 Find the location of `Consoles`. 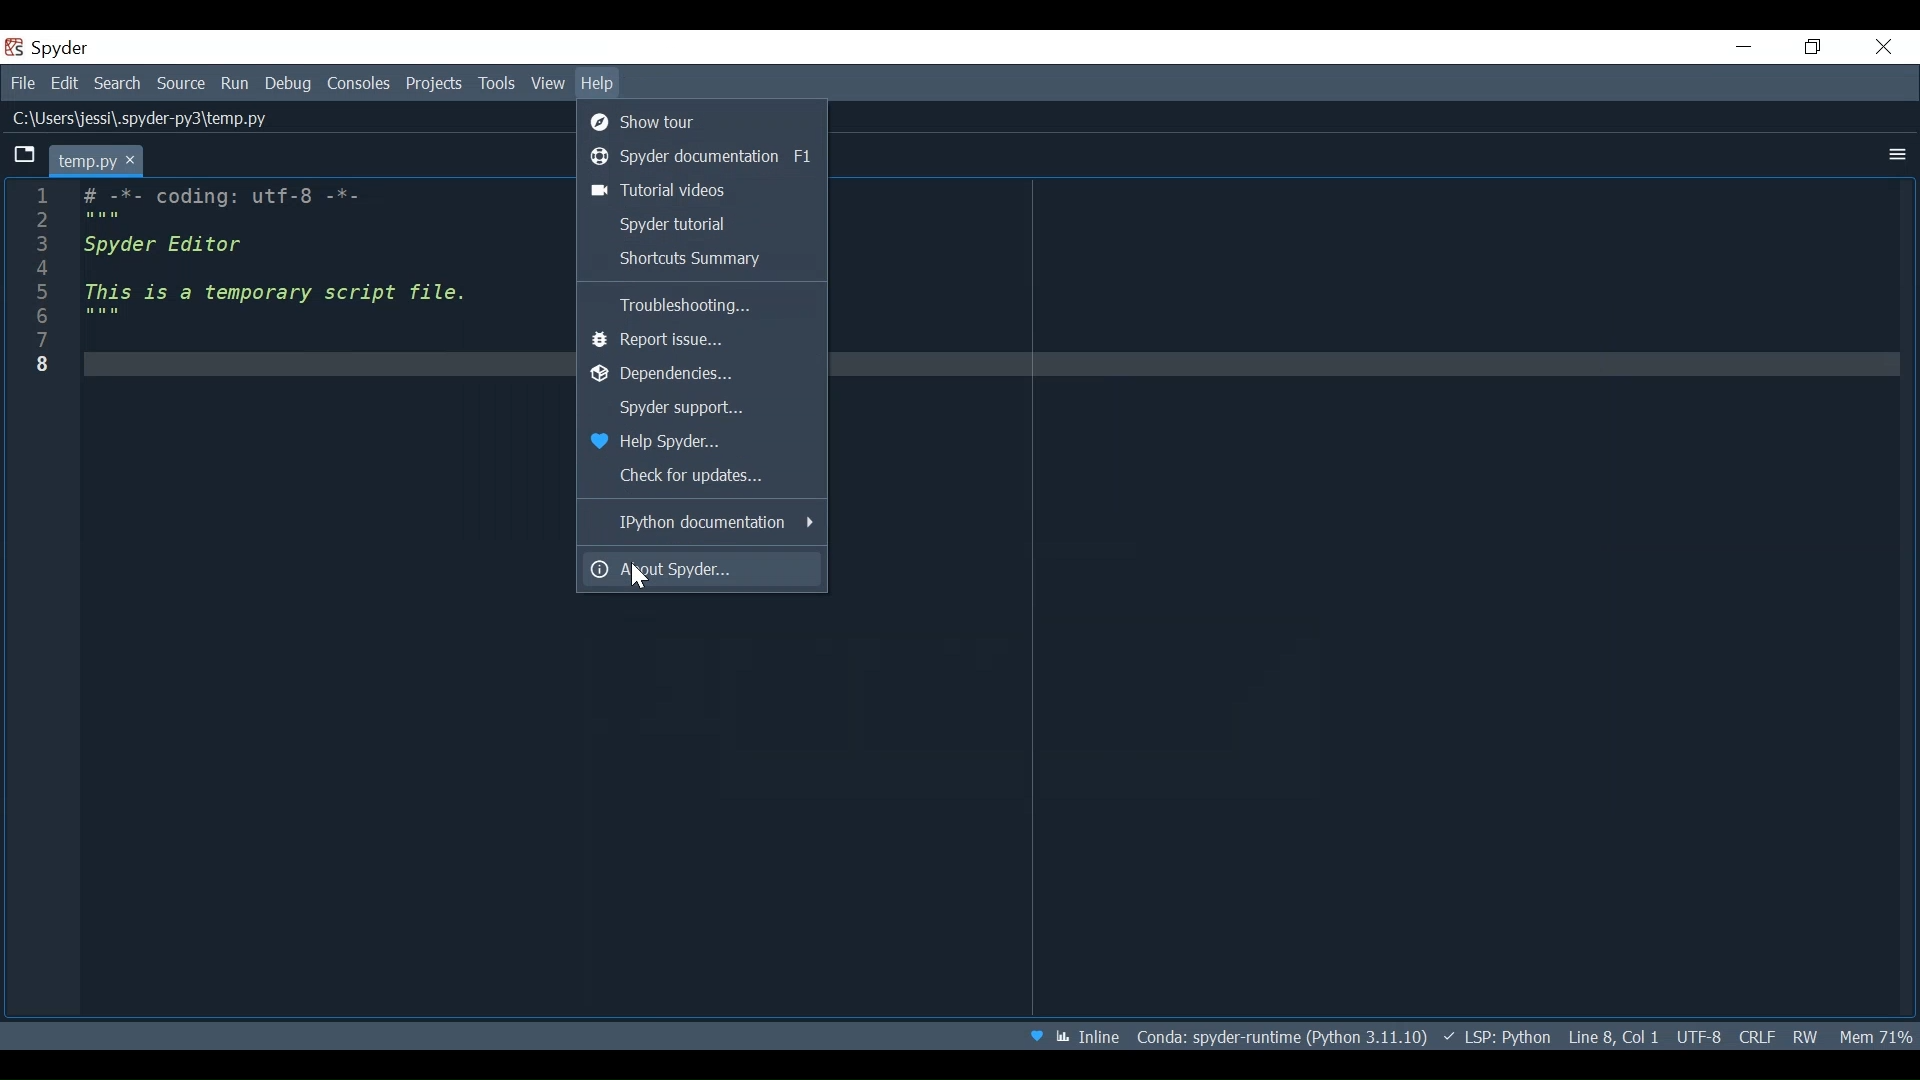

Consoles is located at coordinates (361, 86).